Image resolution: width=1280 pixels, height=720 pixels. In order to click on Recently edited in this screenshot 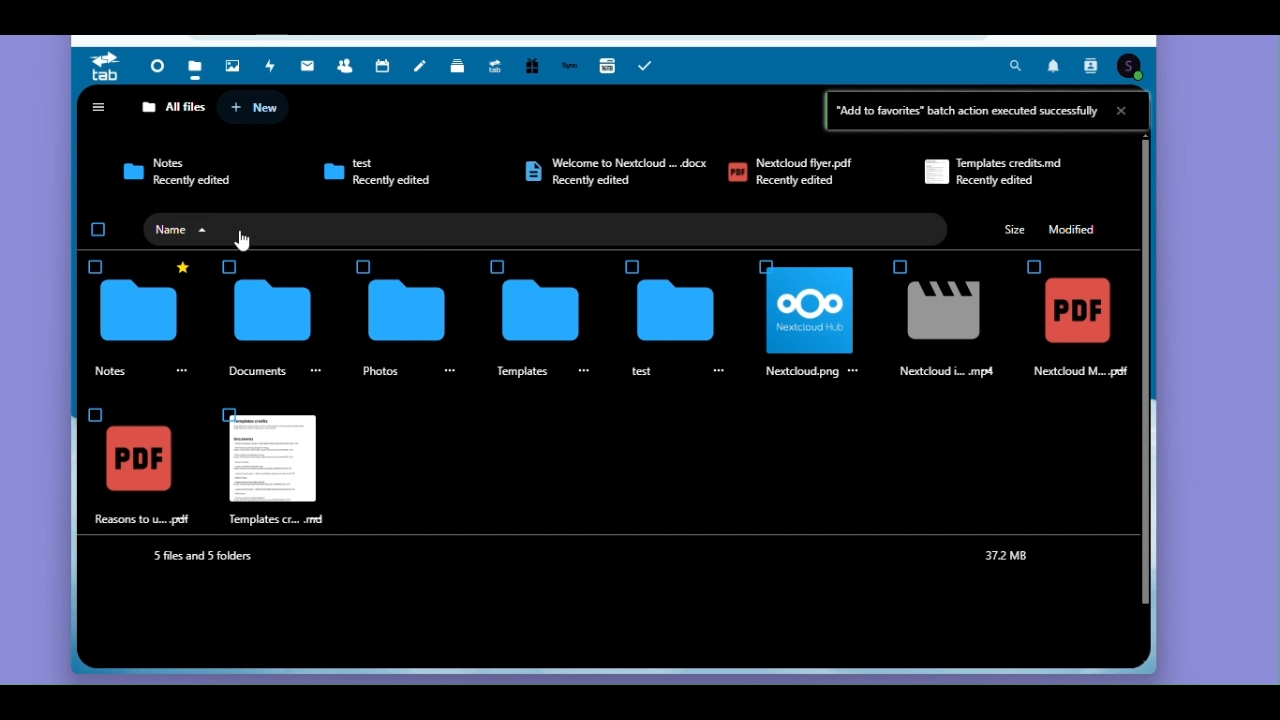, I will do `click(402, 184)`.